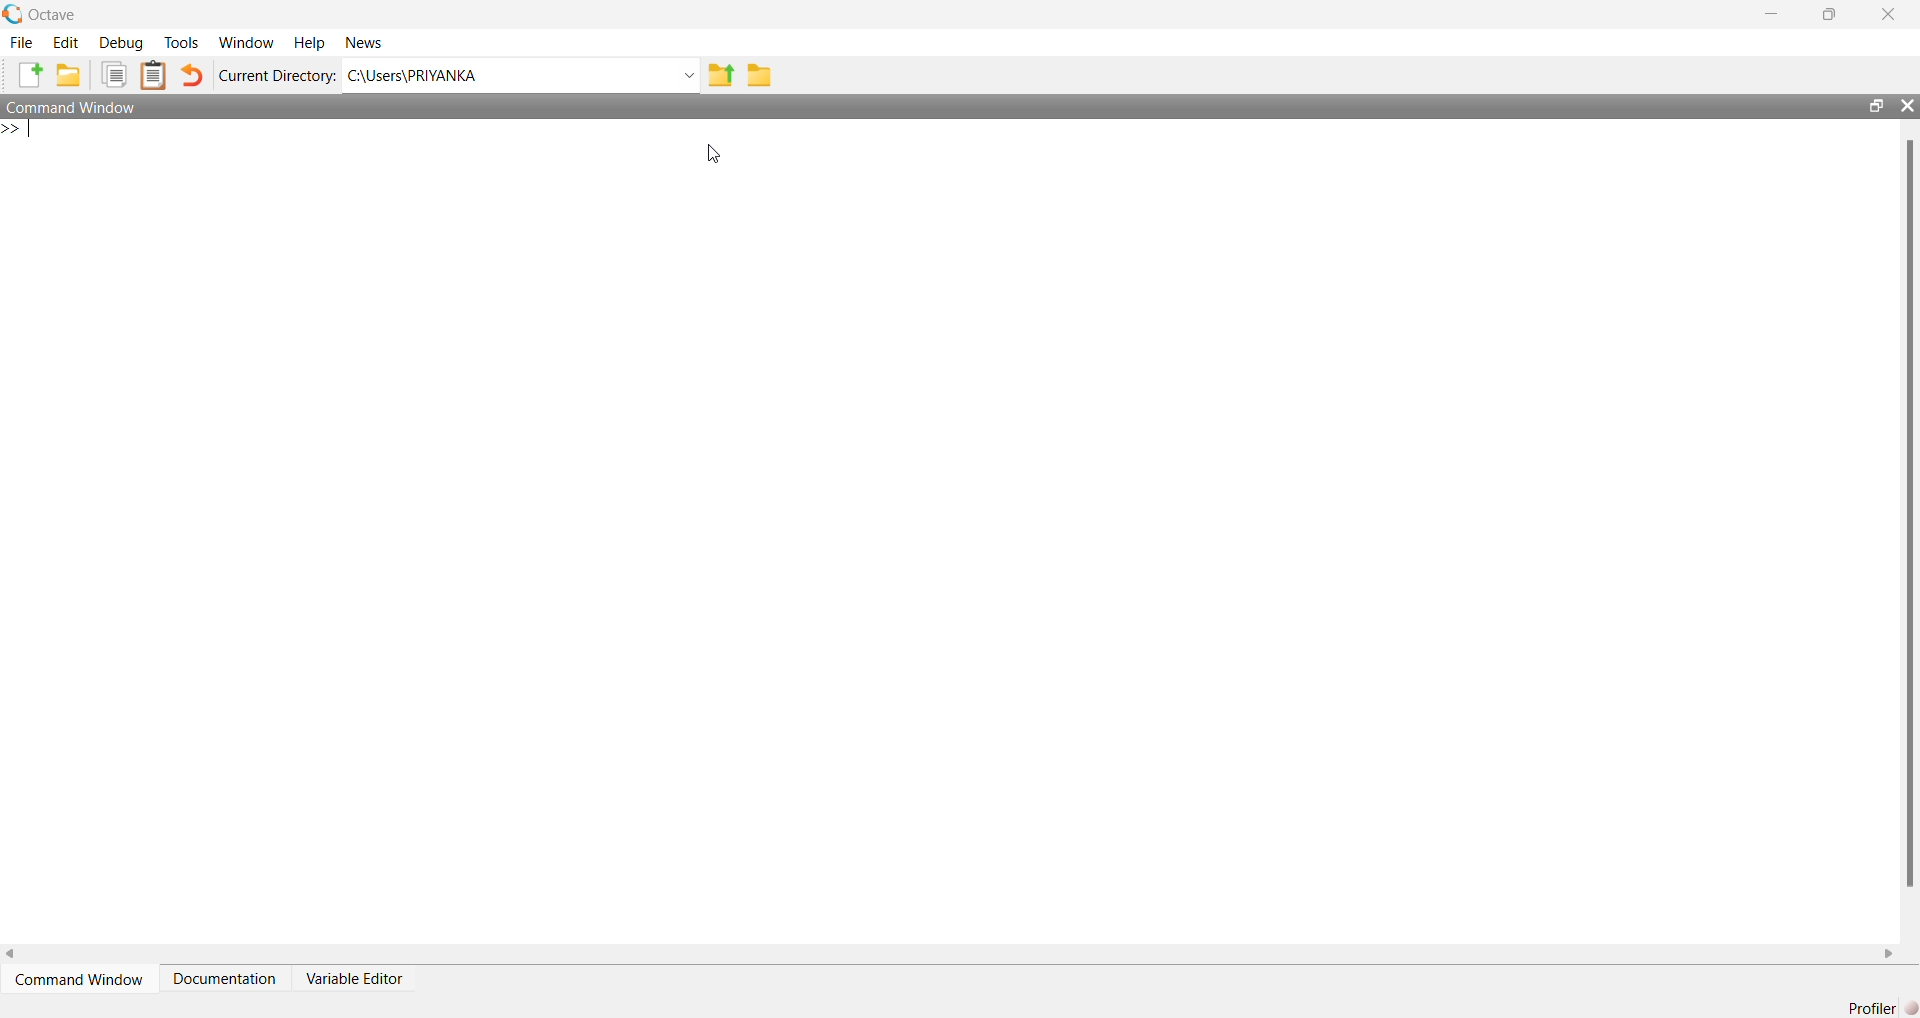 Image resolution: width=1920 pixels, height=1018 pixels. I want to click on command window, so click(91, 108).